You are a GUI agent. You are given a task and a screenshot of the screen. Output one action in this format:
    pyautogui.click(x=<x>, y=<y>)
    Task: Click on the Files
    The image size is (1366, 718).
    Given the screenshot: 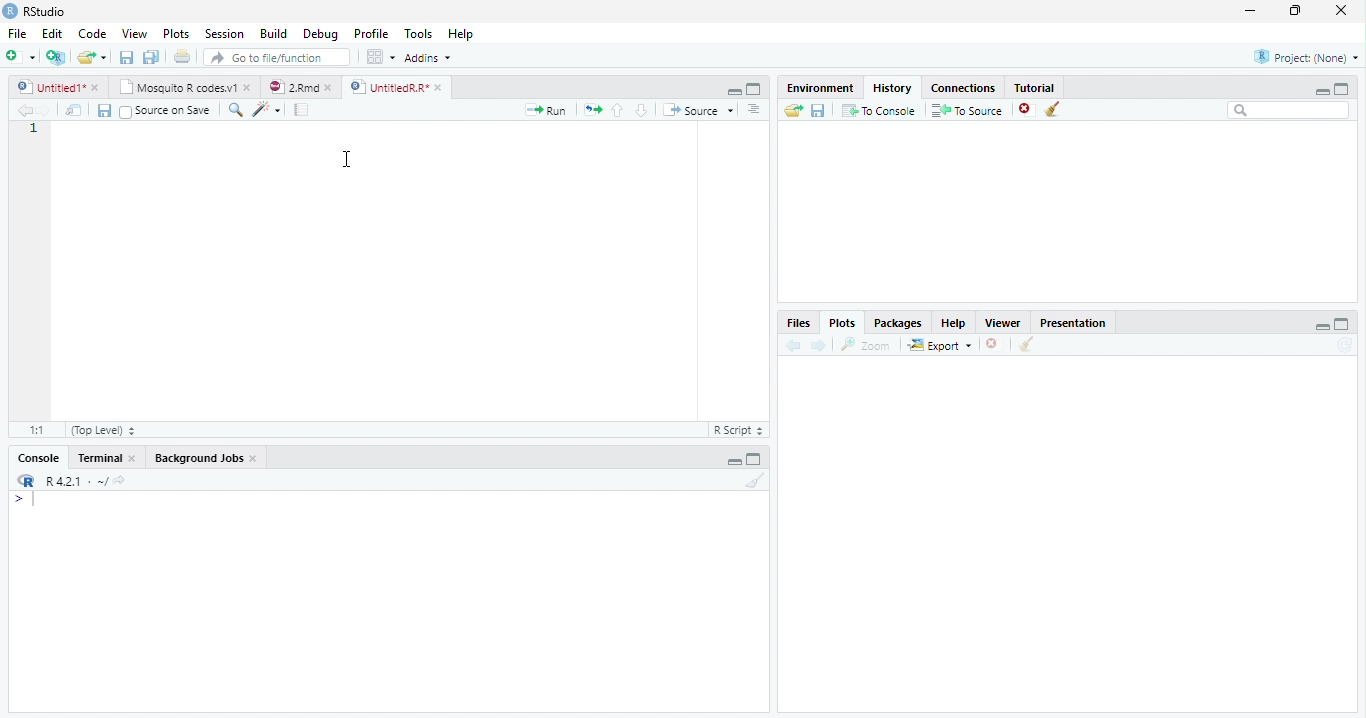 What is the action you would take?
    pyautogui.click(x=801, y=323)
    